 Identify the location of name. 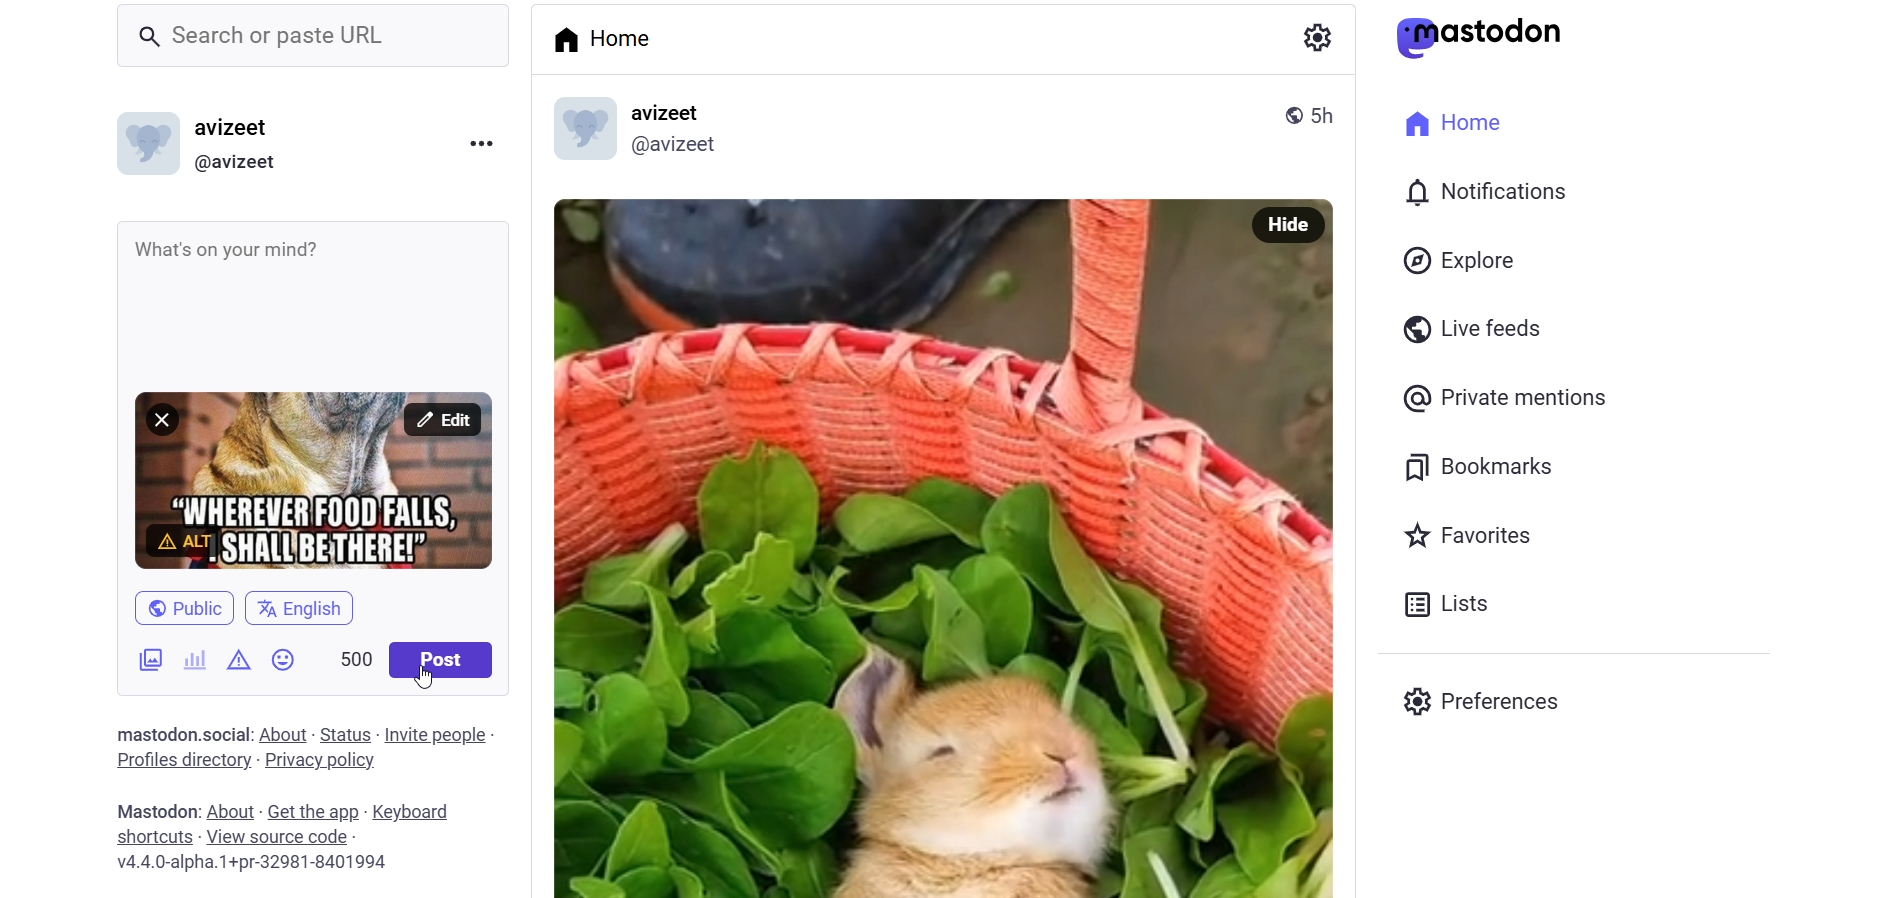
(671, 112).